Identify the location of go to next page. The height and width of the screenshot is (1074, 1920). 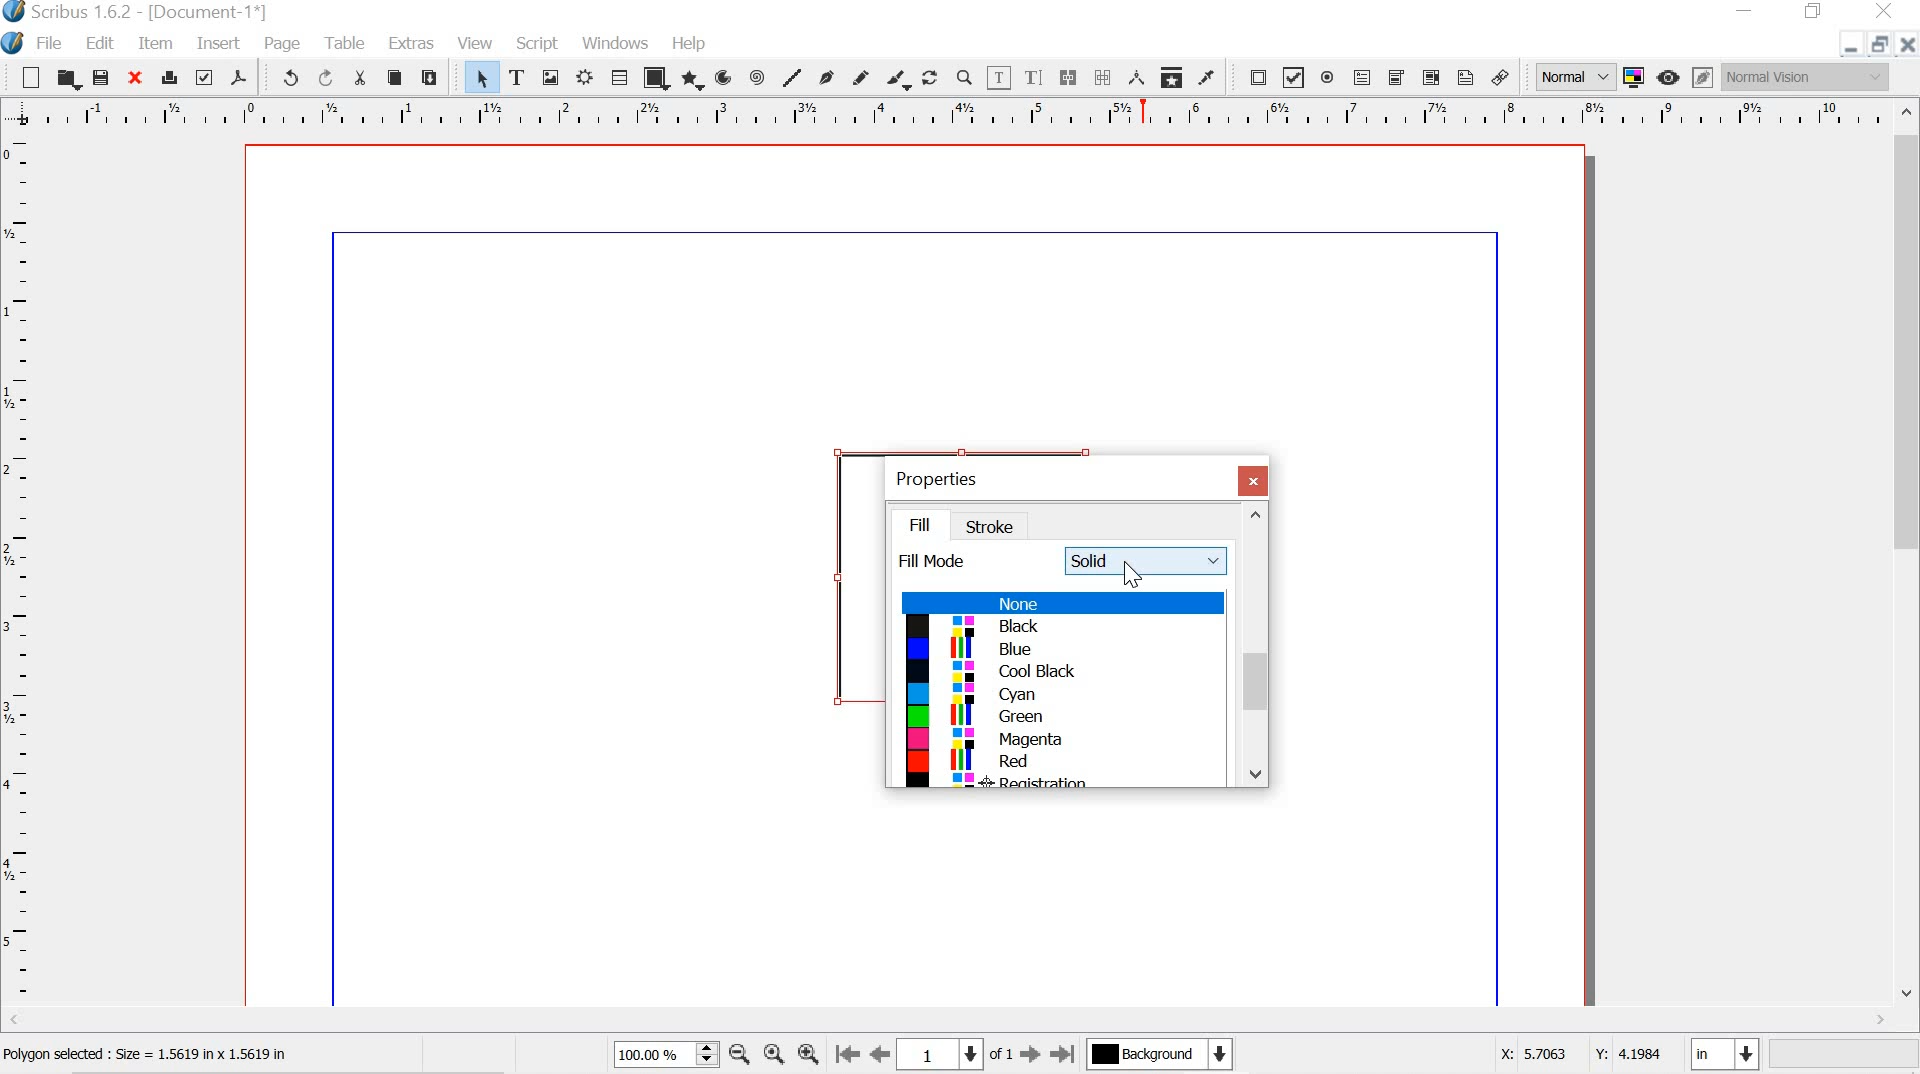
(1030, 1056).